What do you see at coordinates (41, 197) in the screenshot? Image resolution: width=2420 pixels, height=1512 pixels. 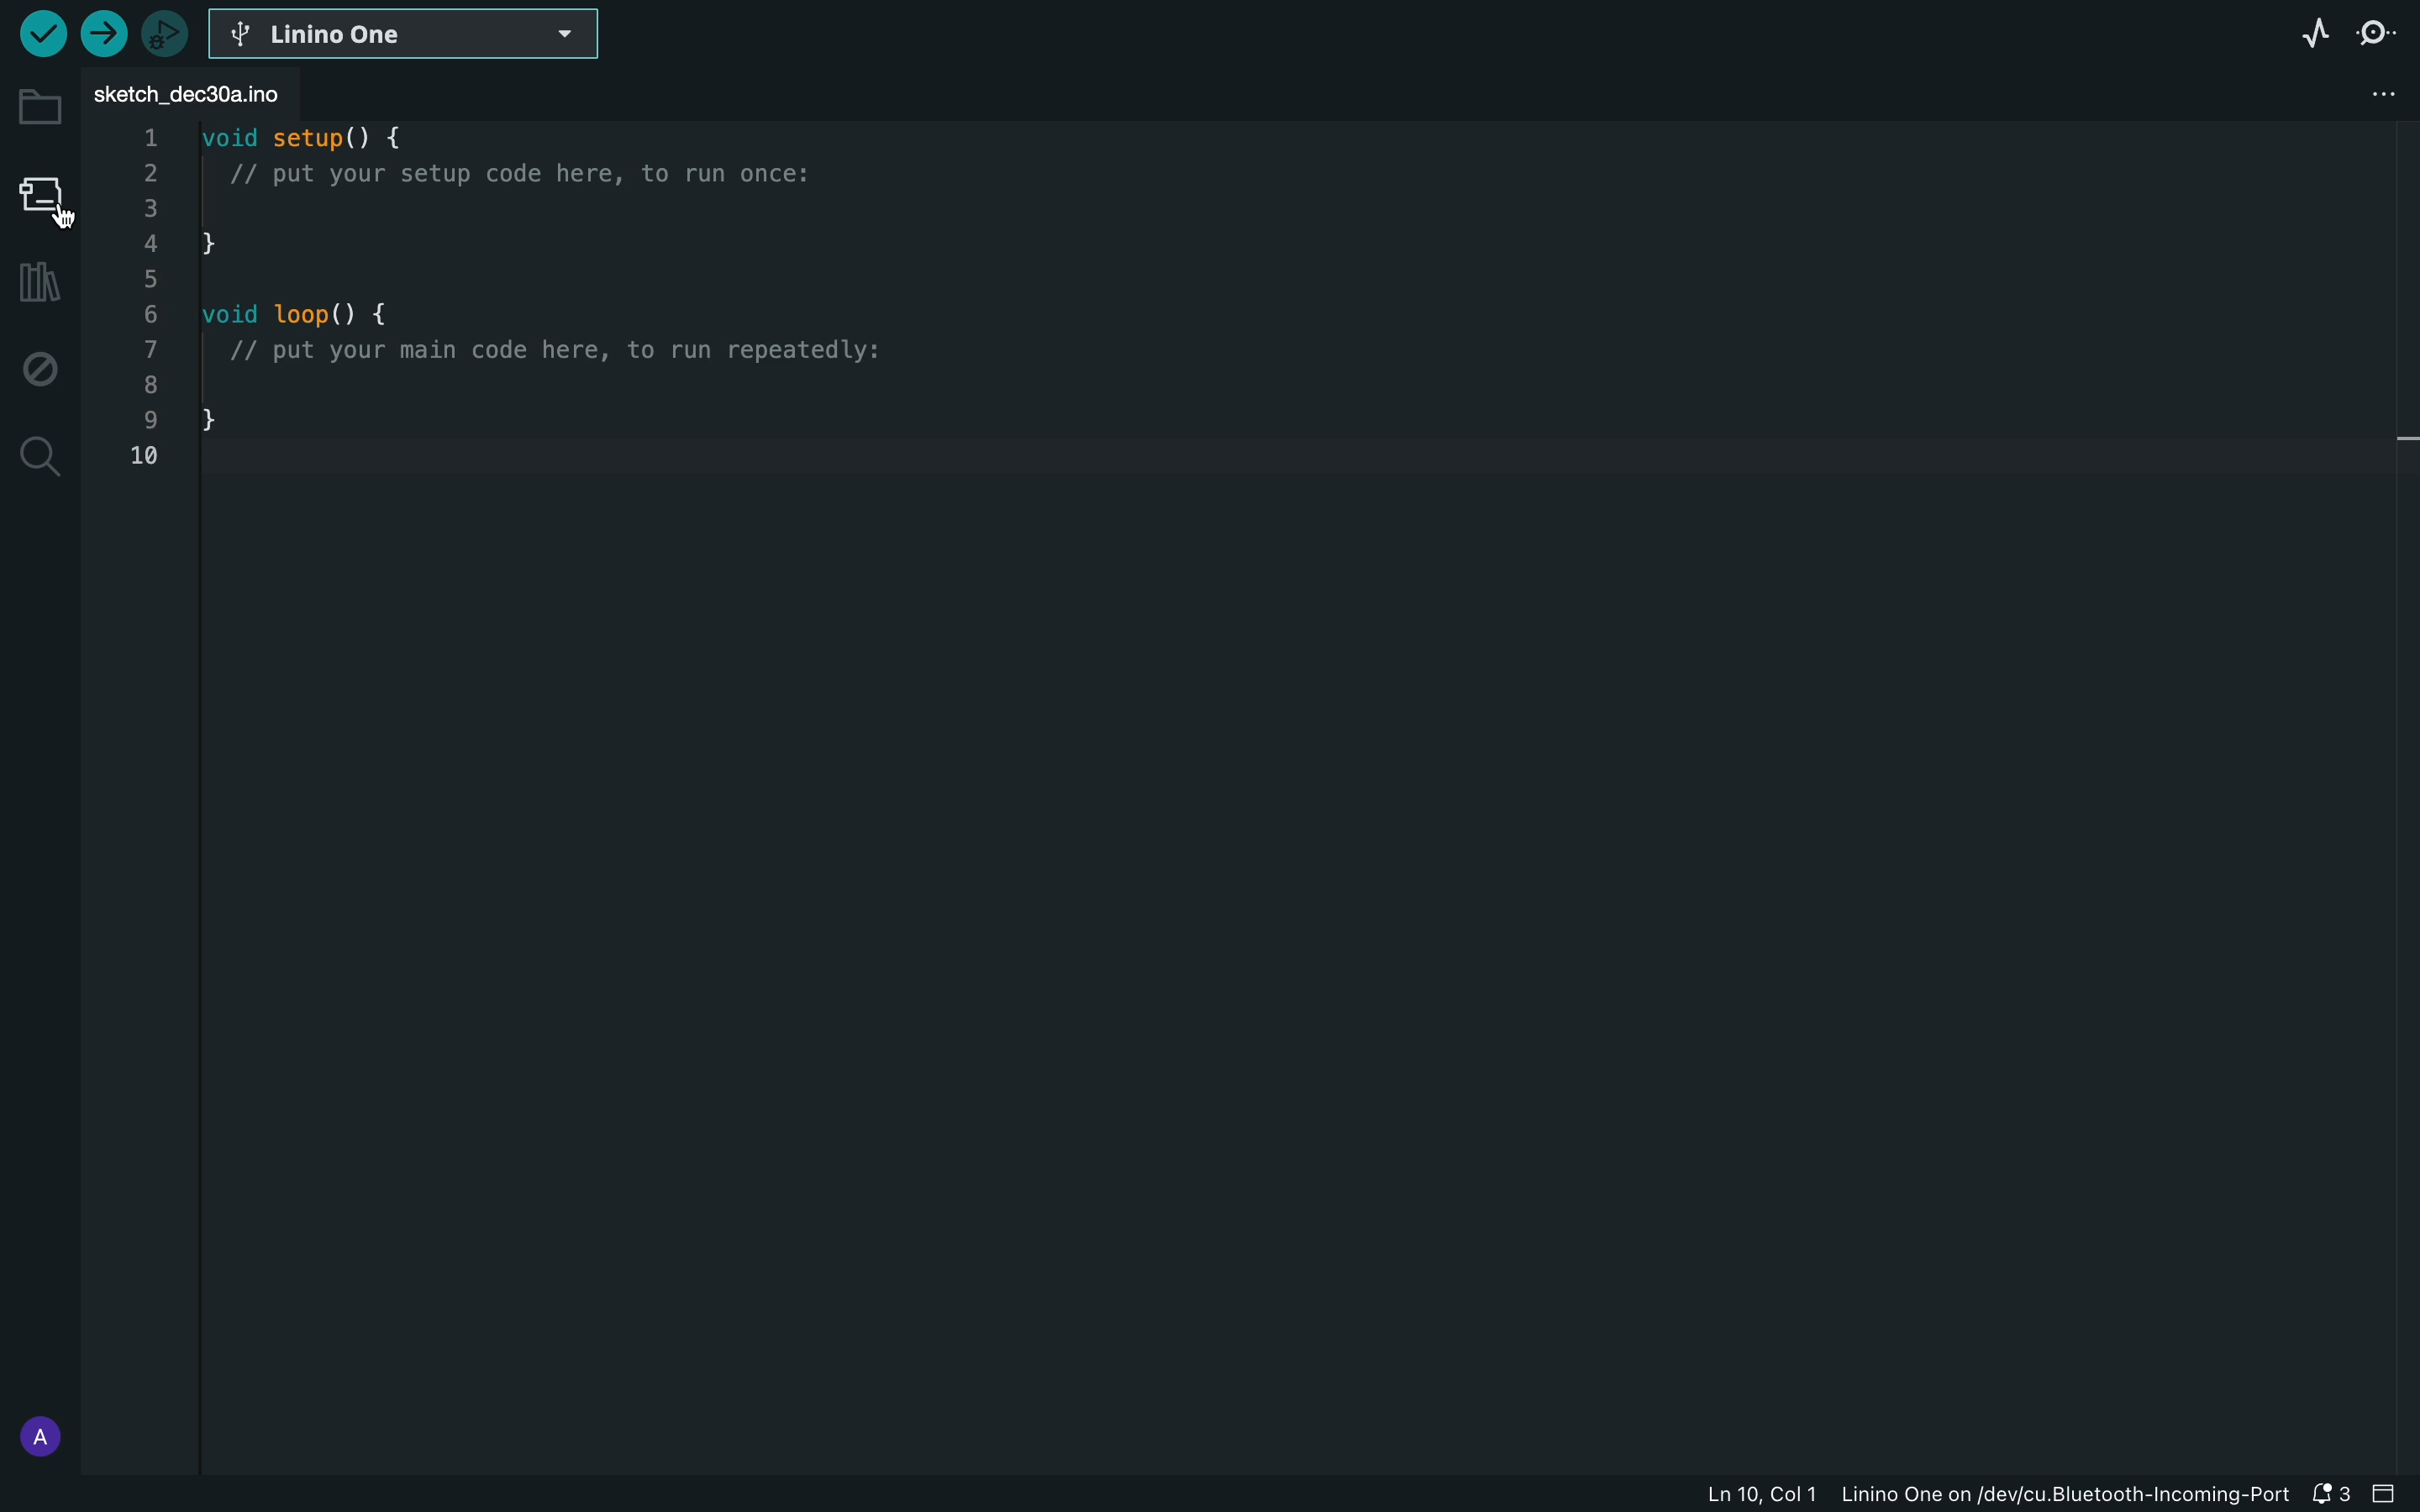 I see `board manager` at bounding box center [41, 197].